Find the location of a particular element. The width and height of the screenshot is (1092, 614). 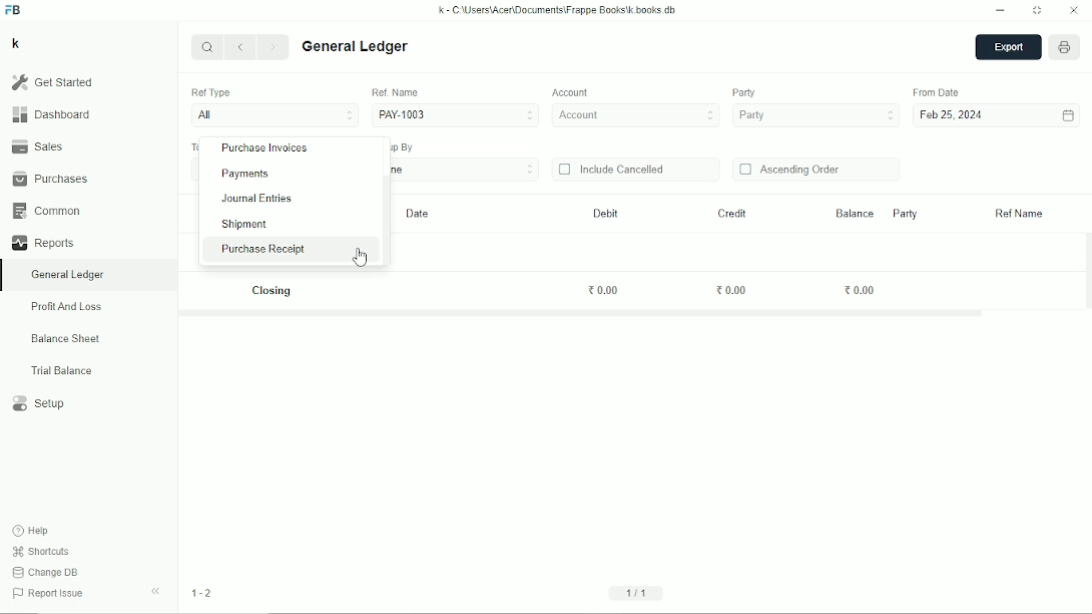

Dashboard is located at coordinates (51, 114).